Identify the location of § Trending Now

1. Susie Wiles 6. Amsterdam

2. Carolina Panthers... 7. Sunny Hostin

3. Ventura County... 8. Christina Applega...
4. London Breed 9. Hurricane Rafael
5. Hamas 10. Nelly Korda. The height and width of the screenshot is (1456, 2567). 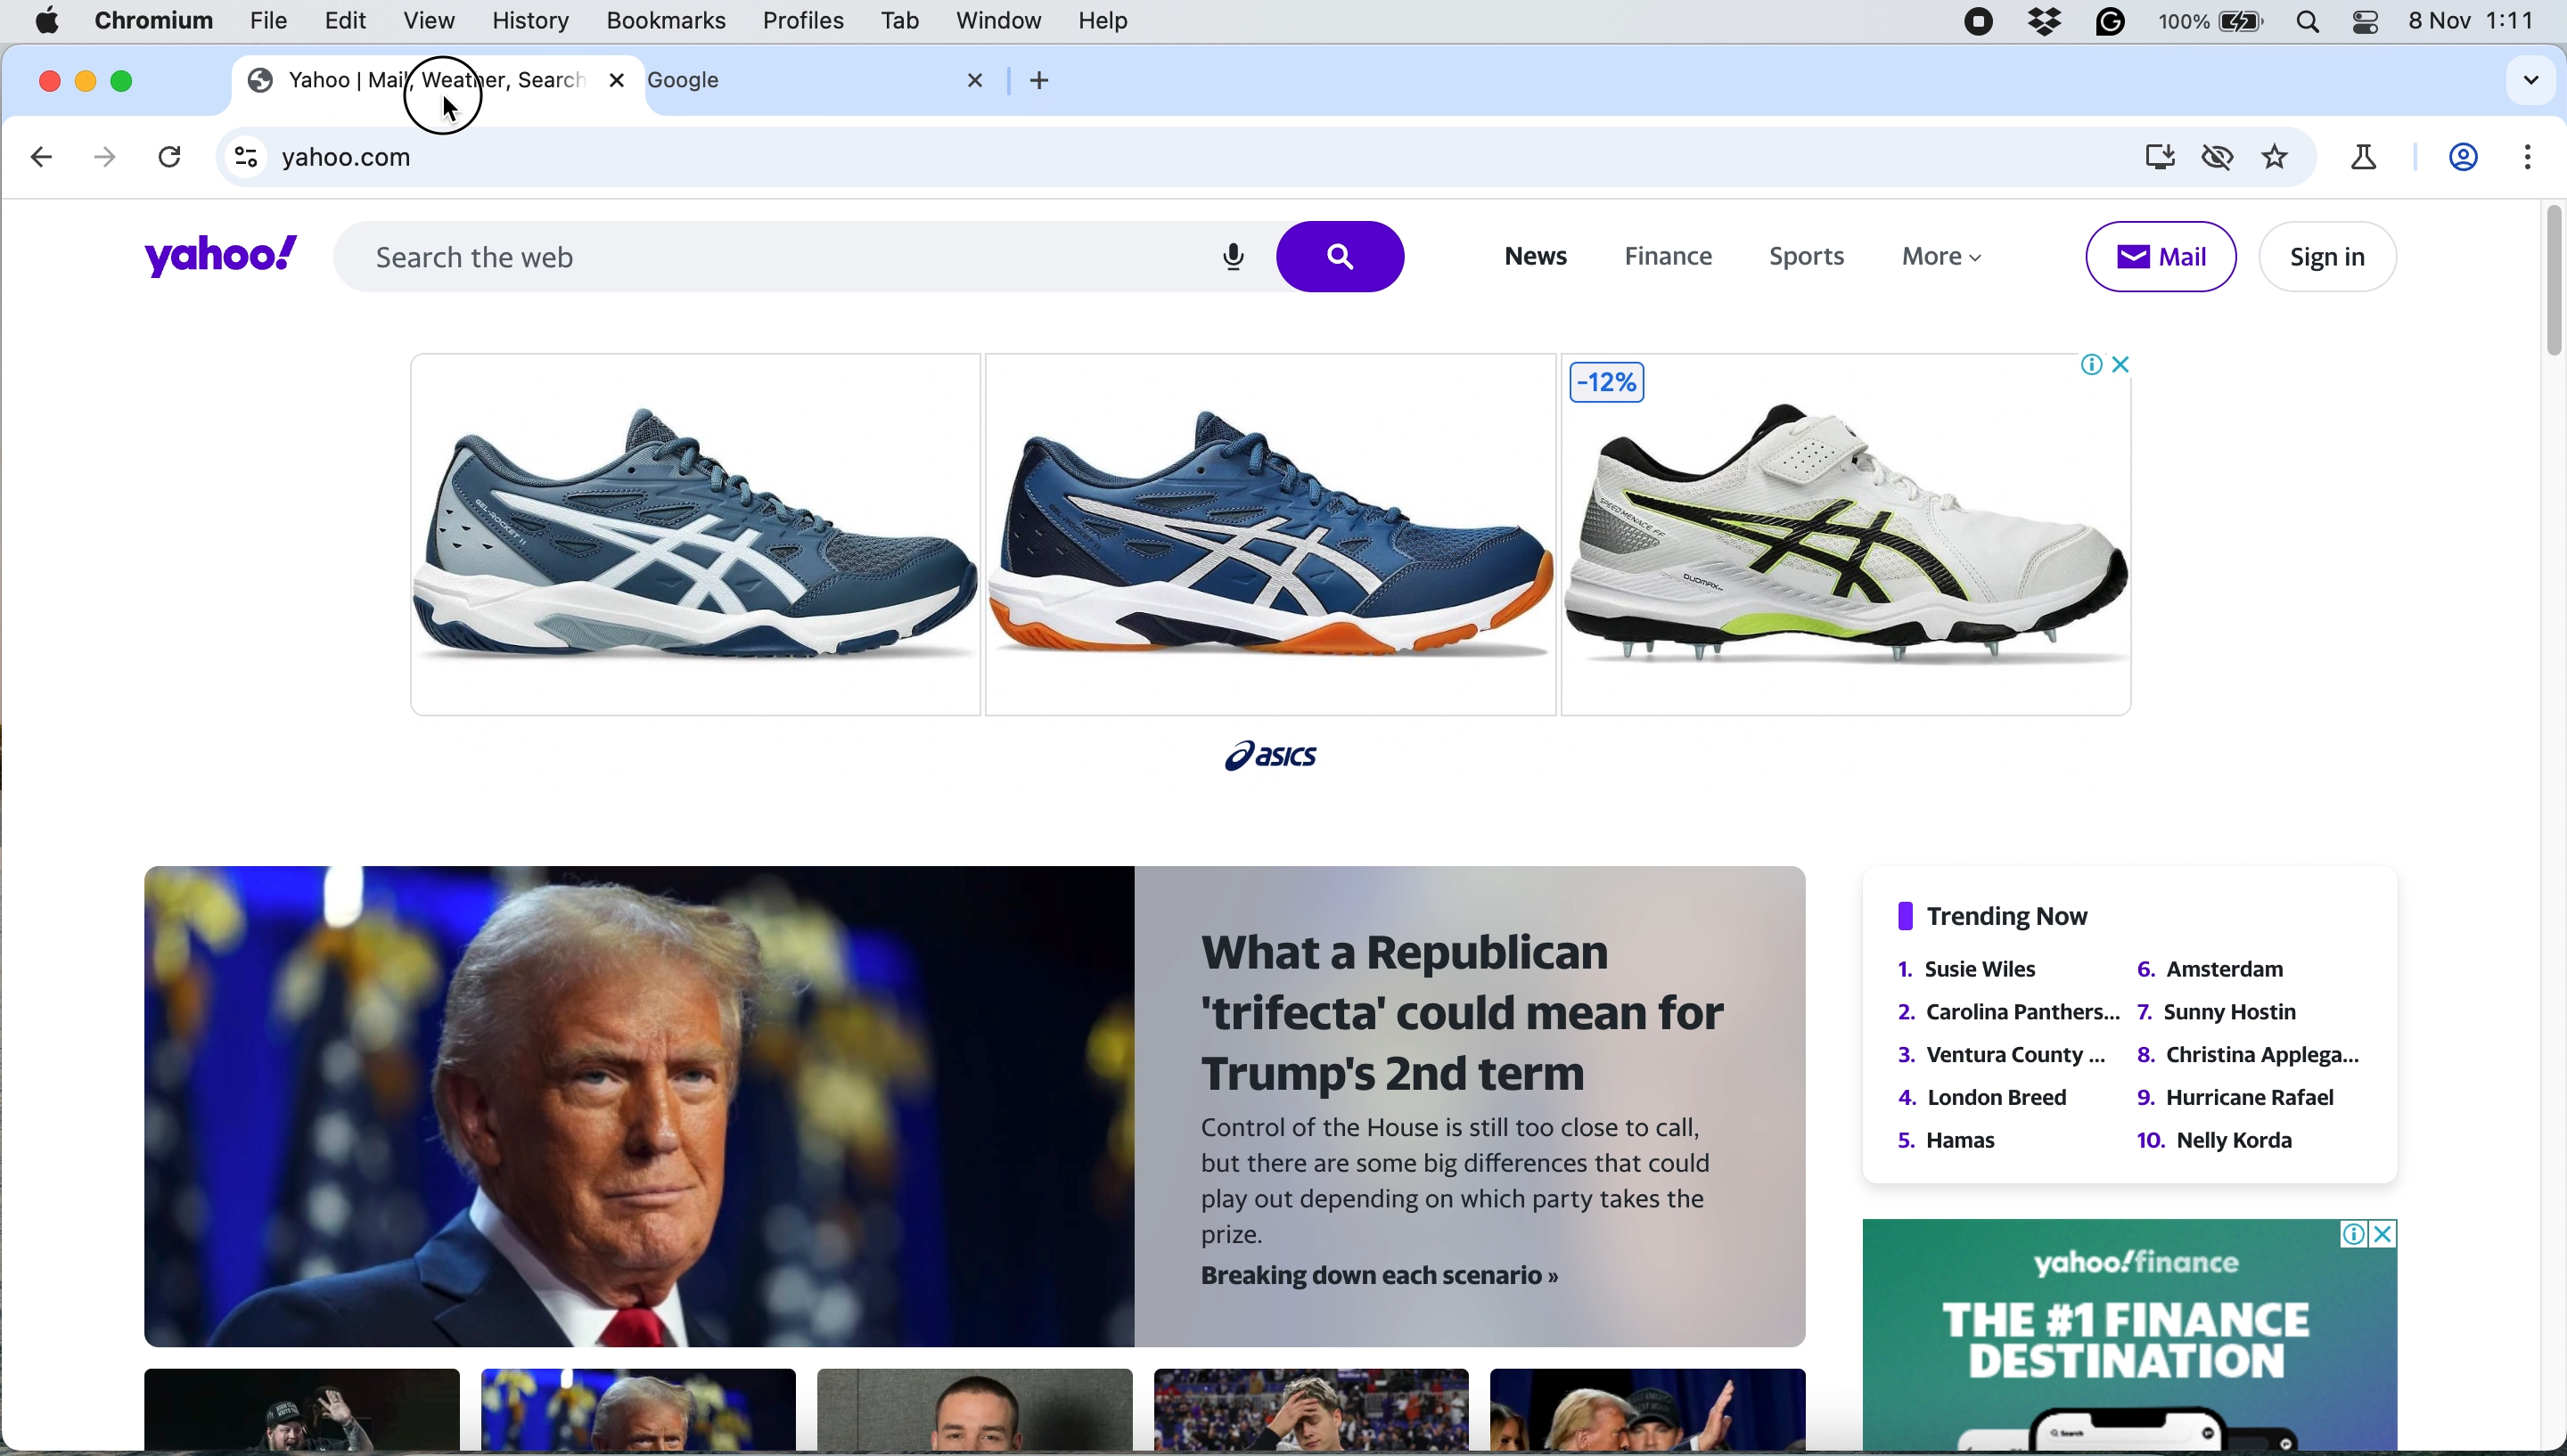
(2136, 1034).